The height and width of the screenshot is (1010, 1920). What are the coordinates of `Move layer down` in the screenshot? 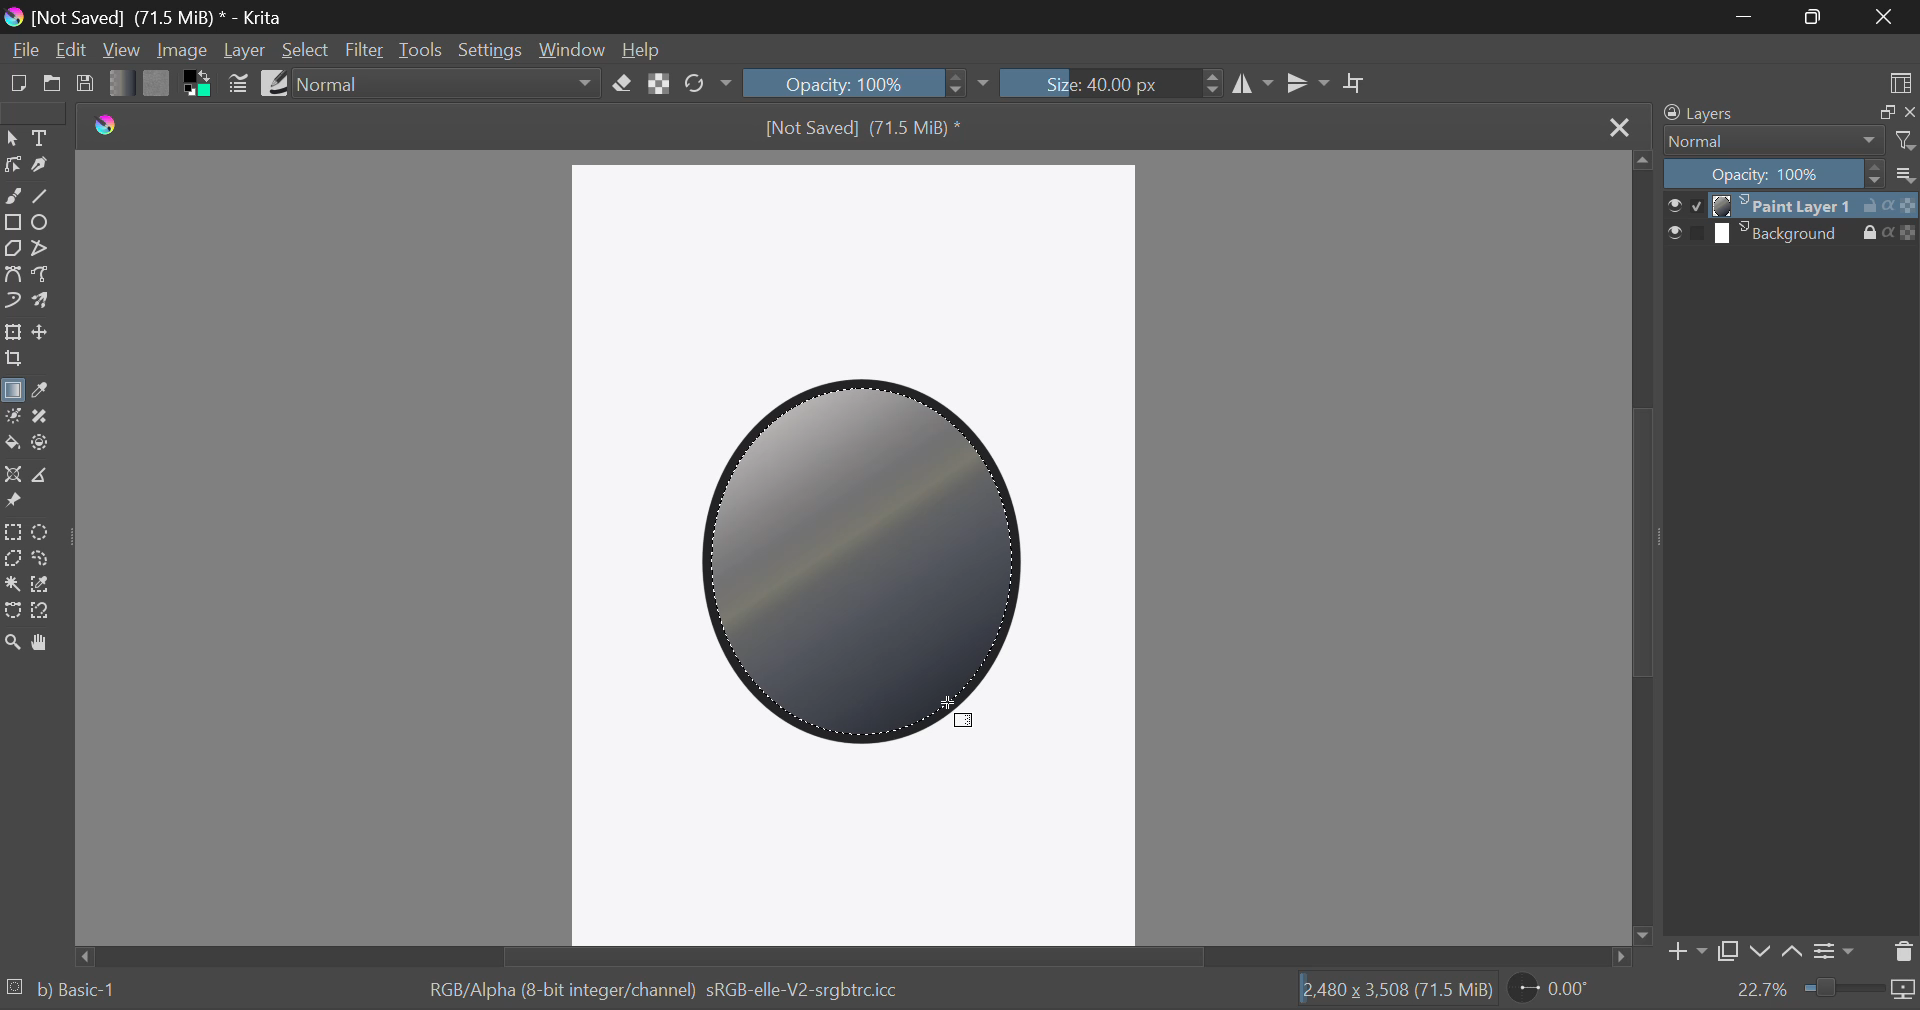 It's located at (1761, 954).